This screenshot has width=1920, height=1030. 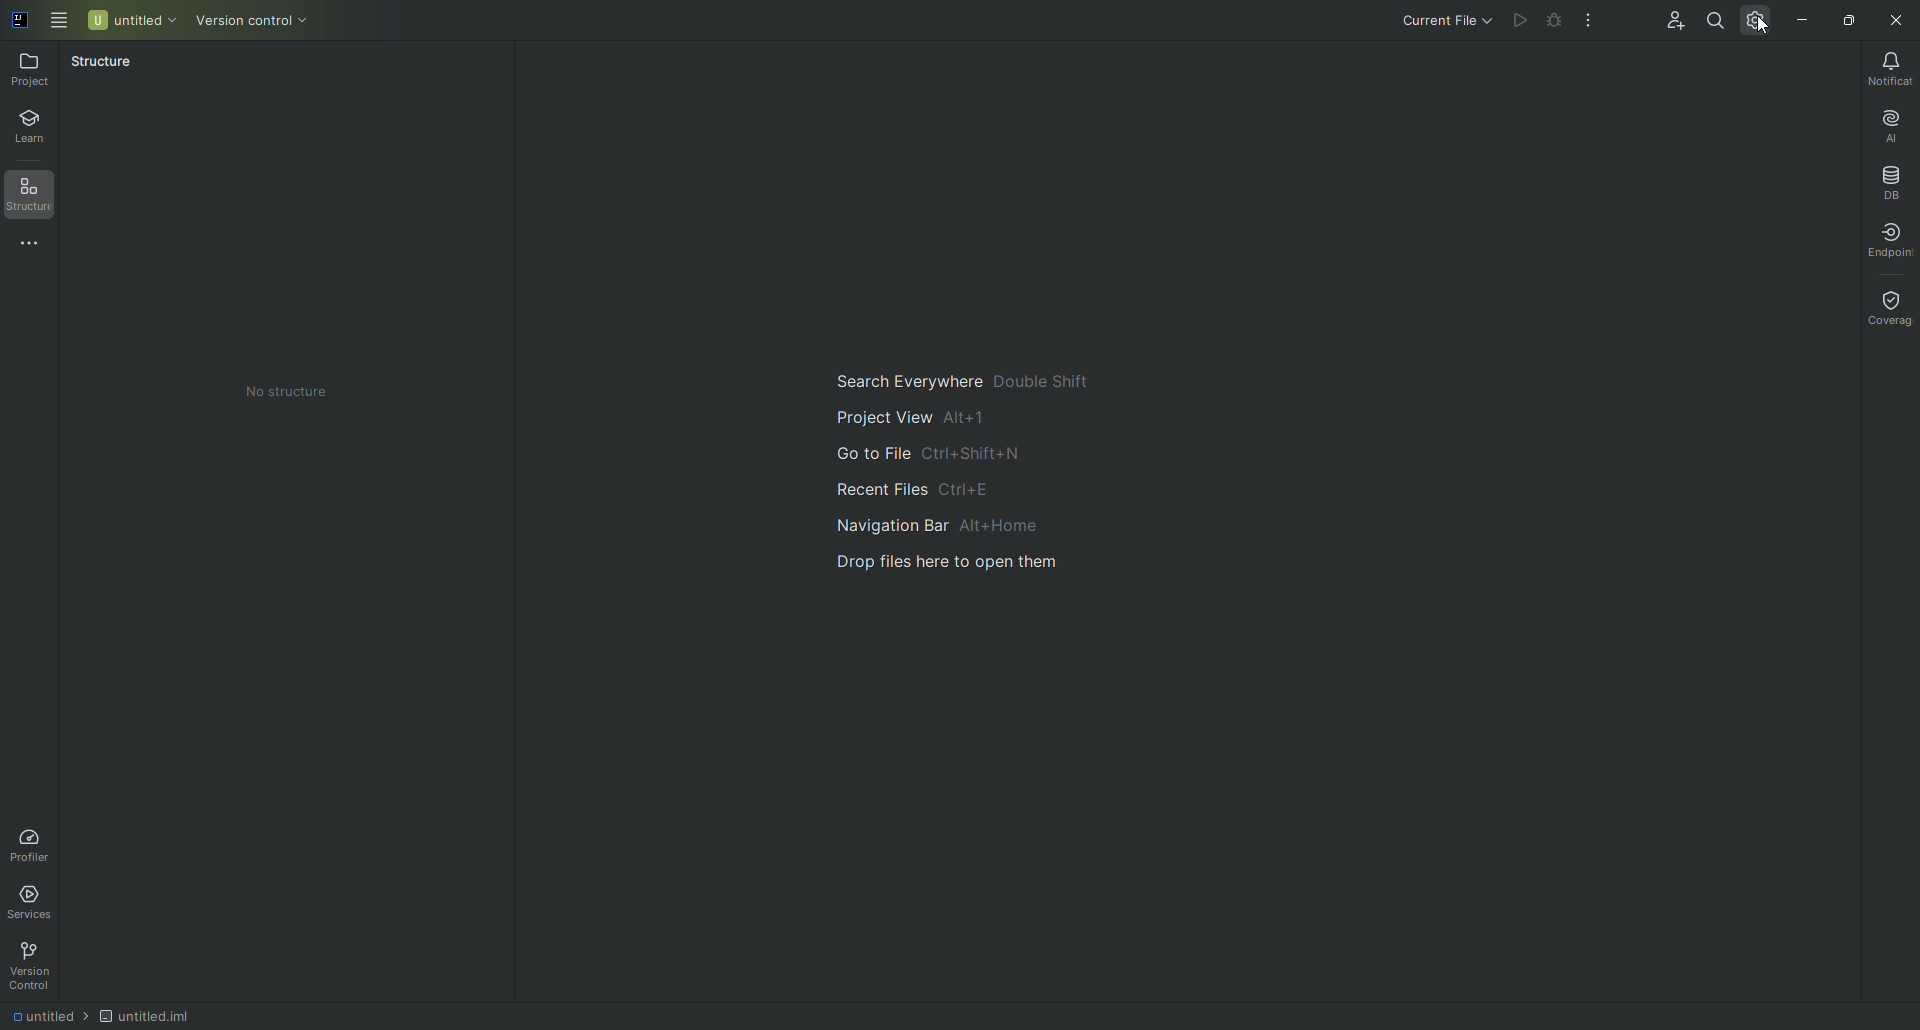 I want to click on Structure, so click(x=30, y=199).